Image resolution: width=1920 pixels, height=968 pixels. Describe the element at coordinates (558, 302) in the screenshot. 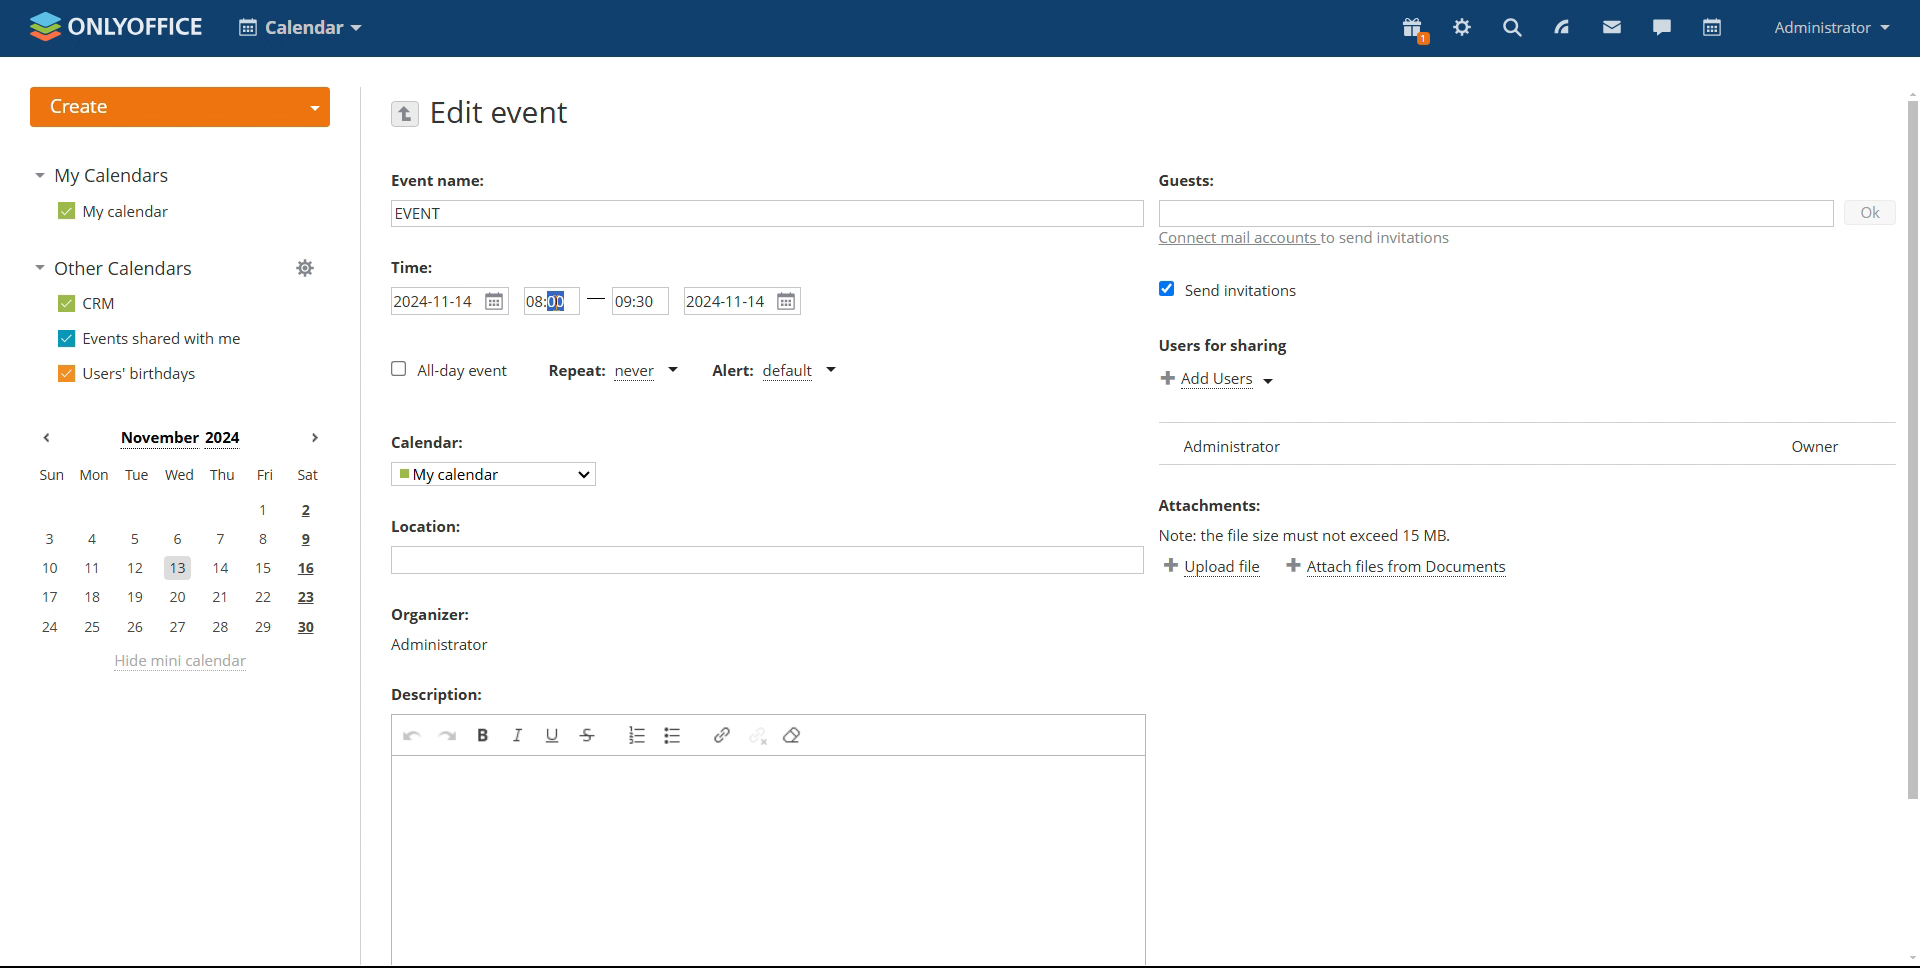

I see `cursor` at that location.